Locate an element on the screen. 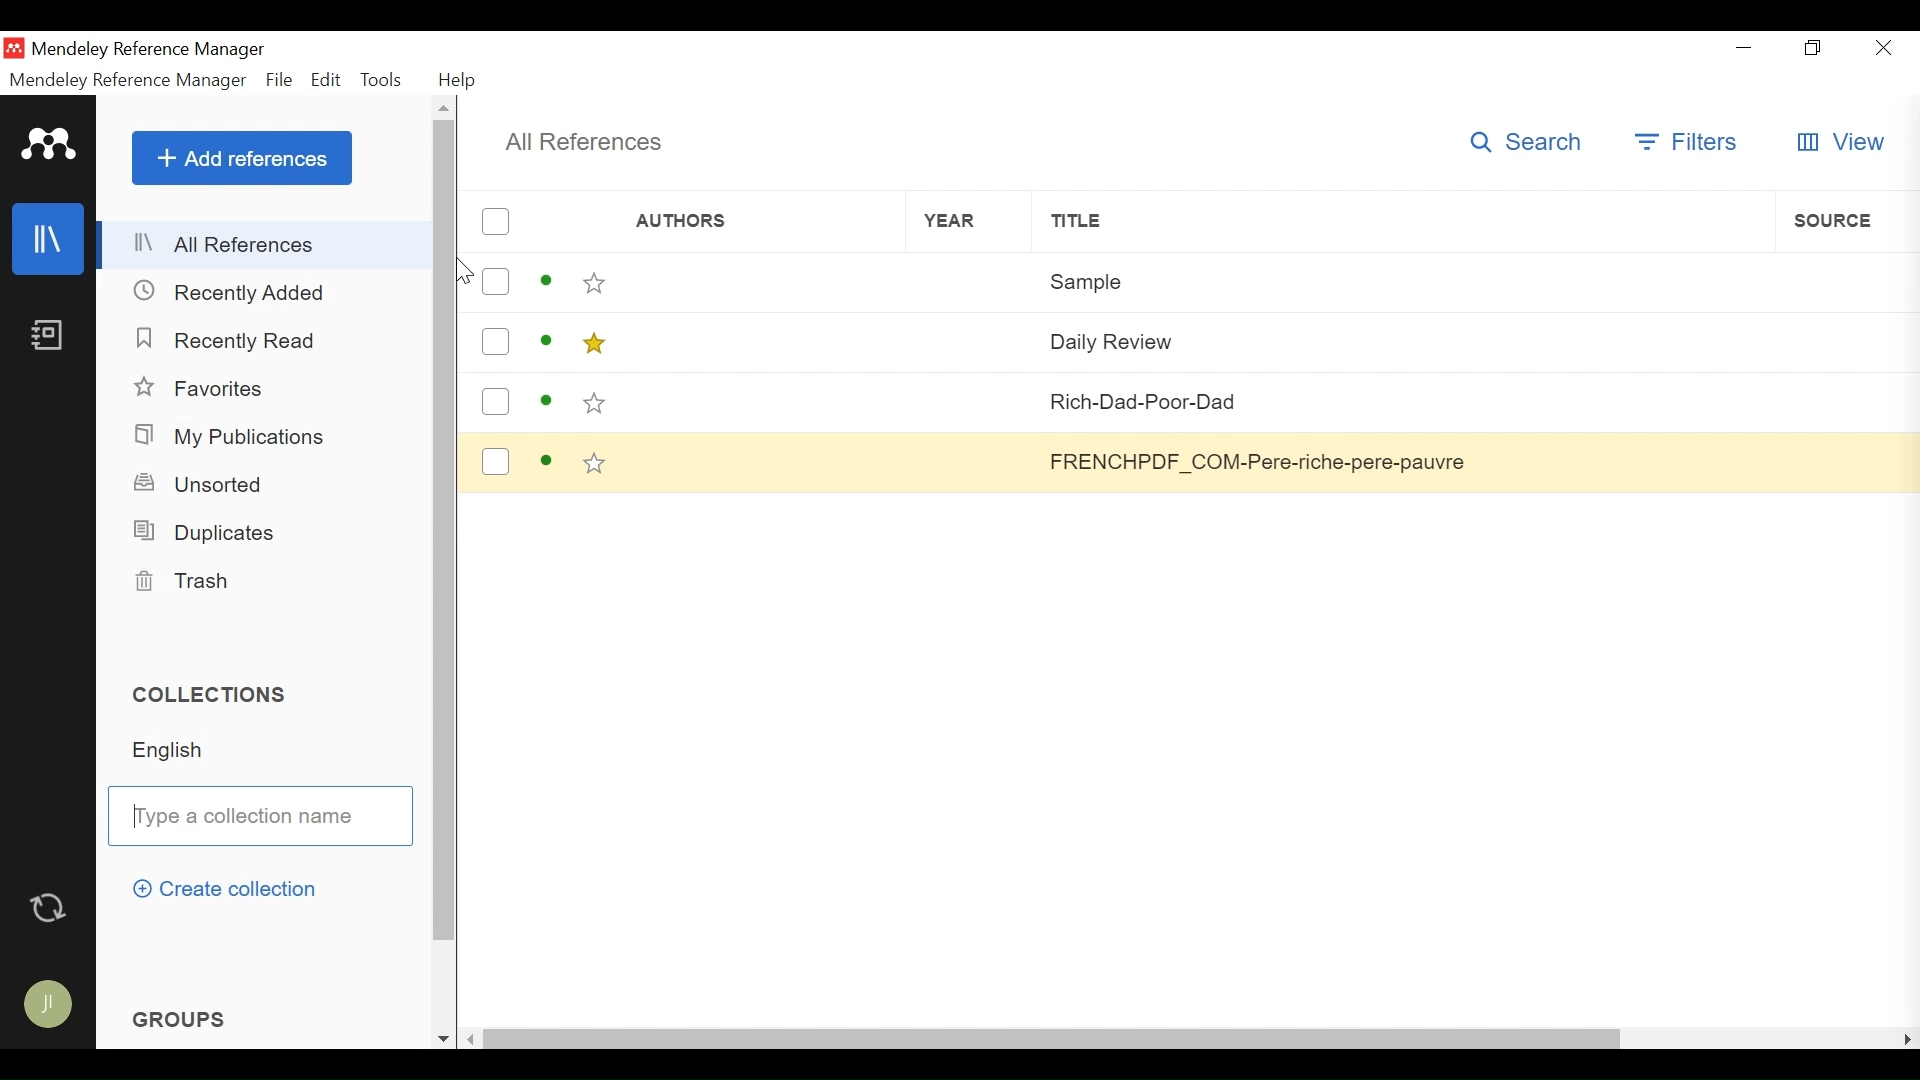 This screenshot has width=1920, height=1080. Close is located at coordinates (1880, 48).